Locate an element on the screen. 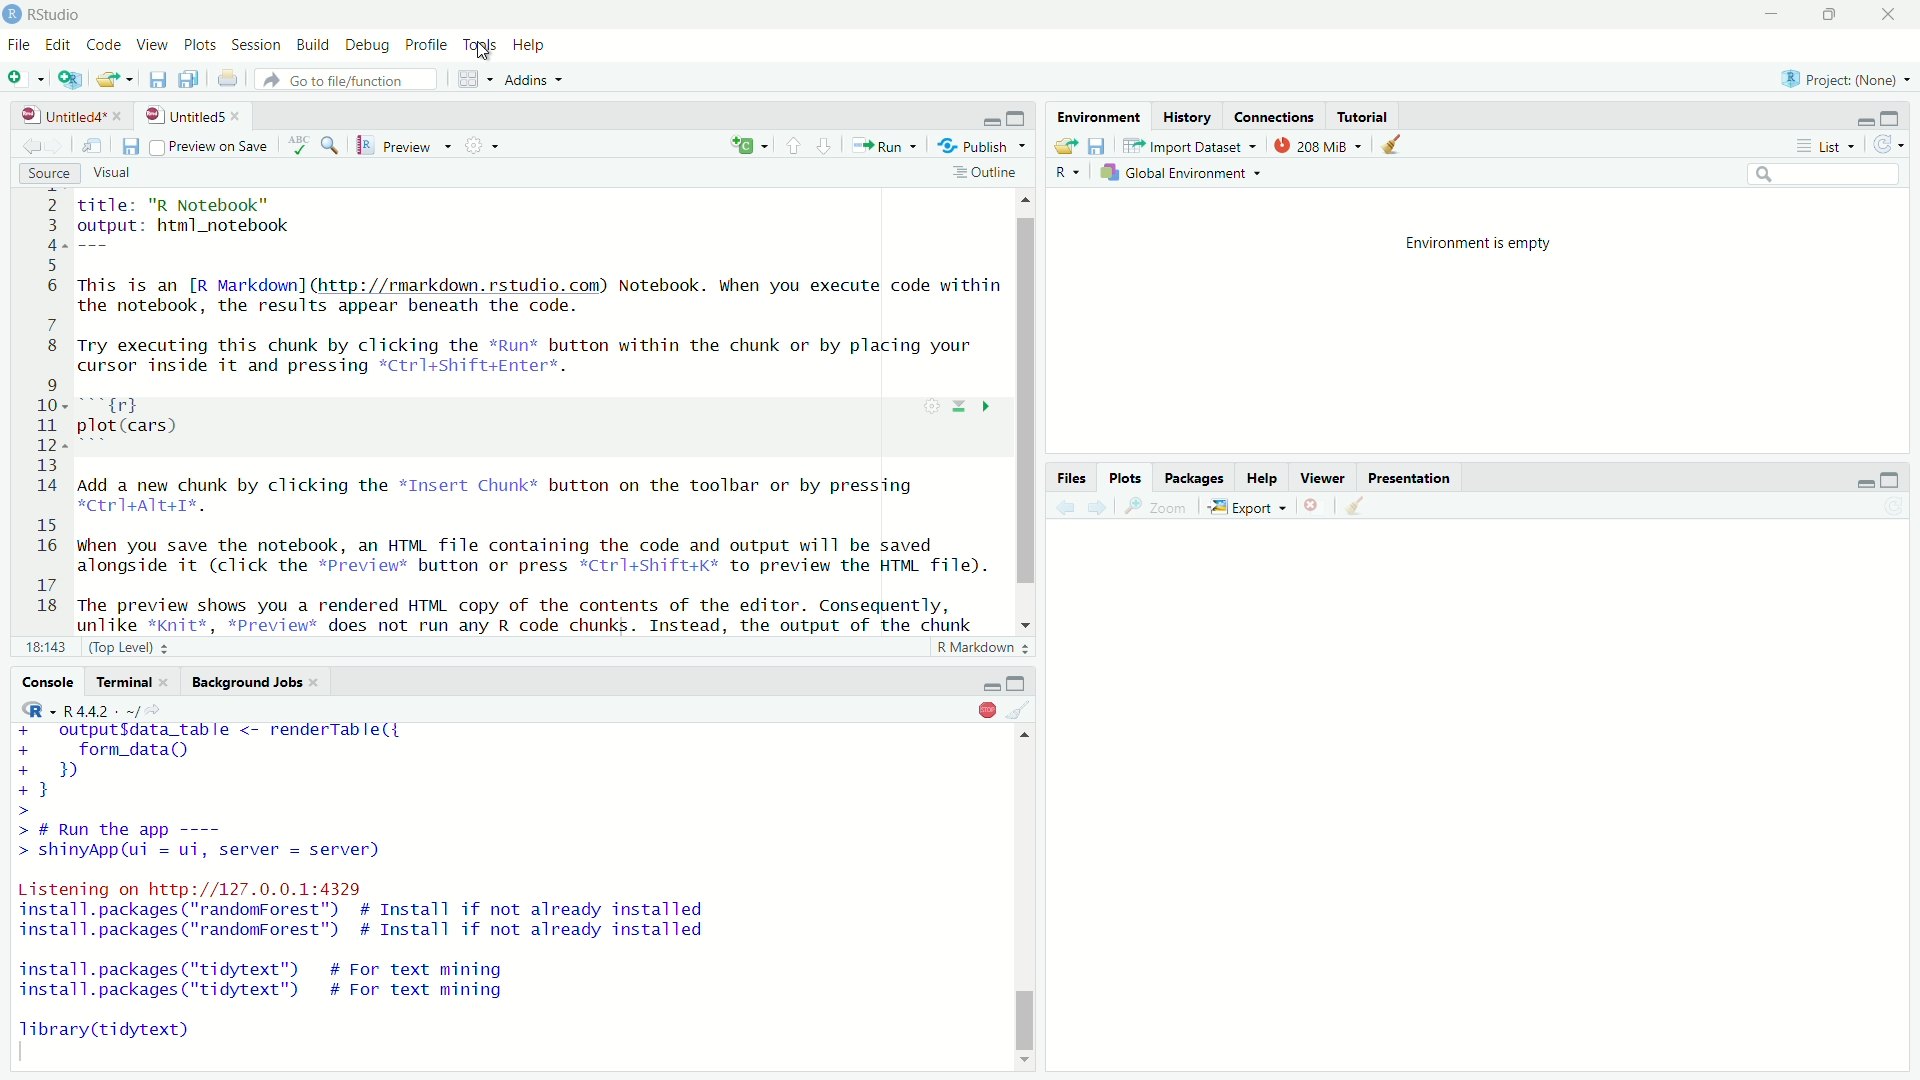 This screenshot has width=1920, height=1080. clear object is located at coordinates (1388, 145).